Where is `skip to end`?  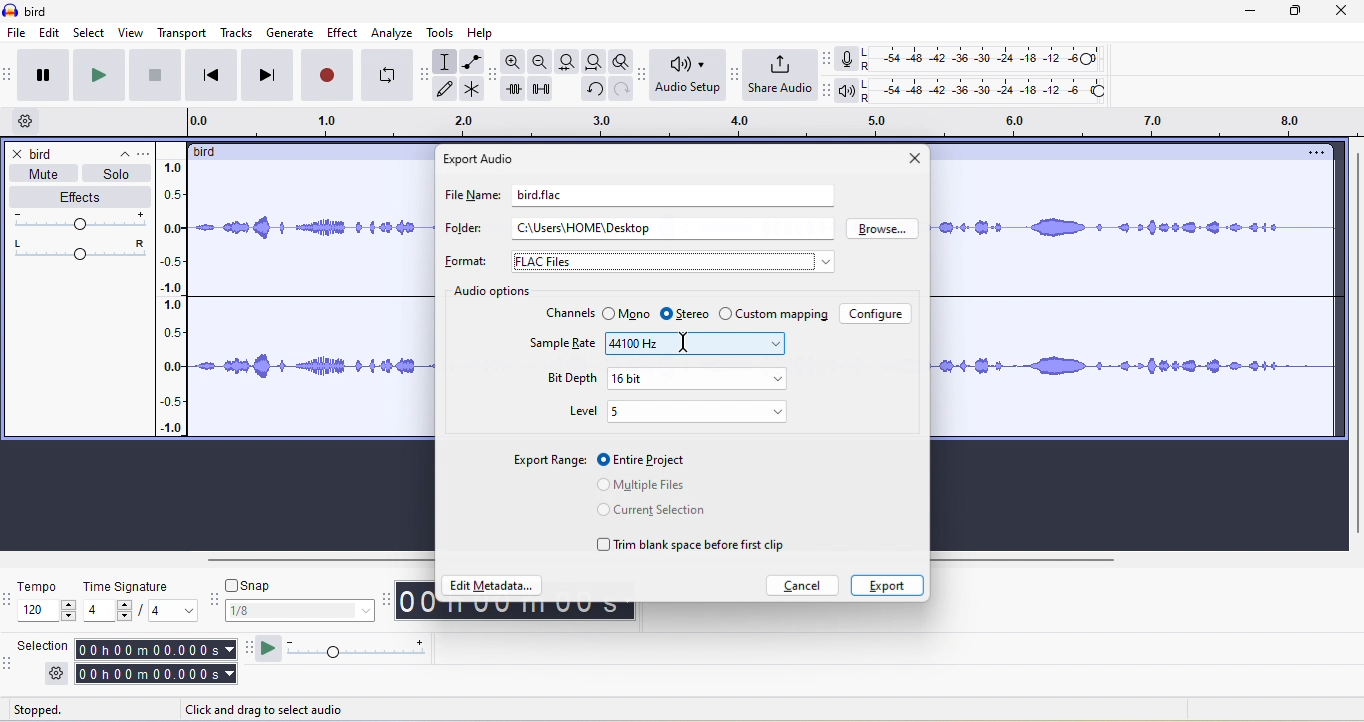 skip to end is located at coordinates (268, 75).